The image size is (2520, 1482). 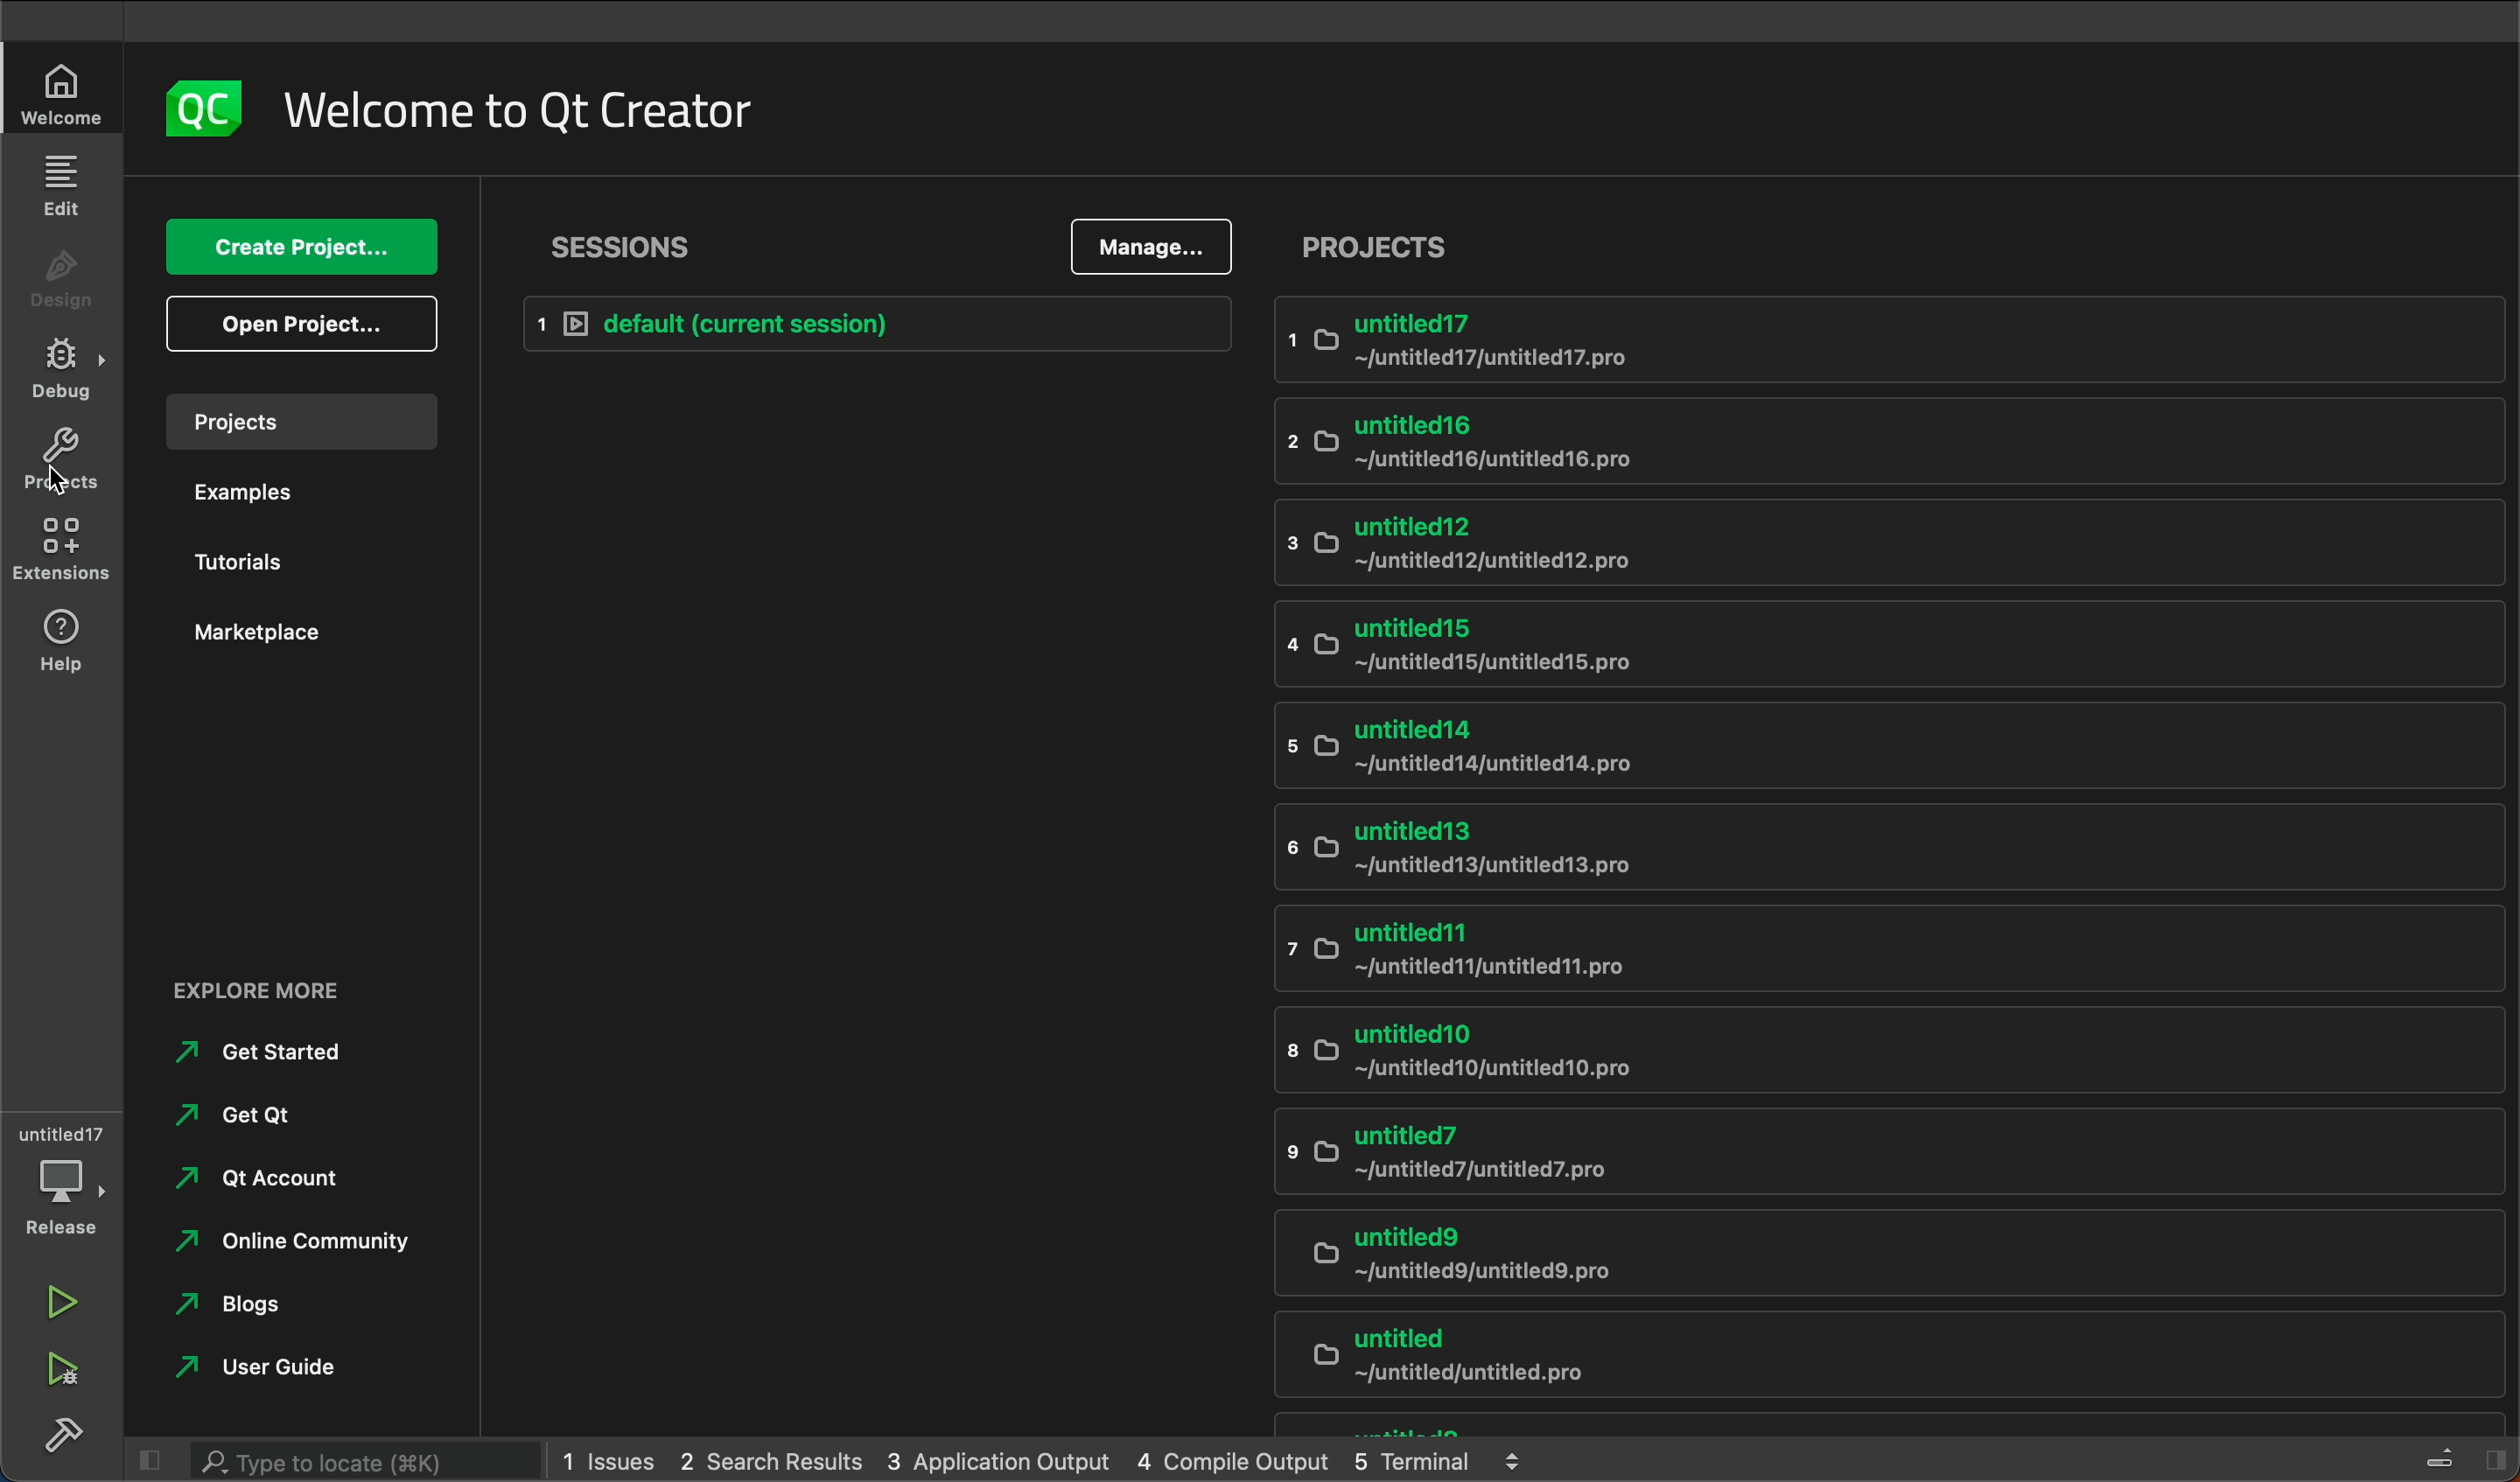 What do you see at coordinates (71, 1438) in the screenshot?
I see `build` at bounding box center [71, 1438].